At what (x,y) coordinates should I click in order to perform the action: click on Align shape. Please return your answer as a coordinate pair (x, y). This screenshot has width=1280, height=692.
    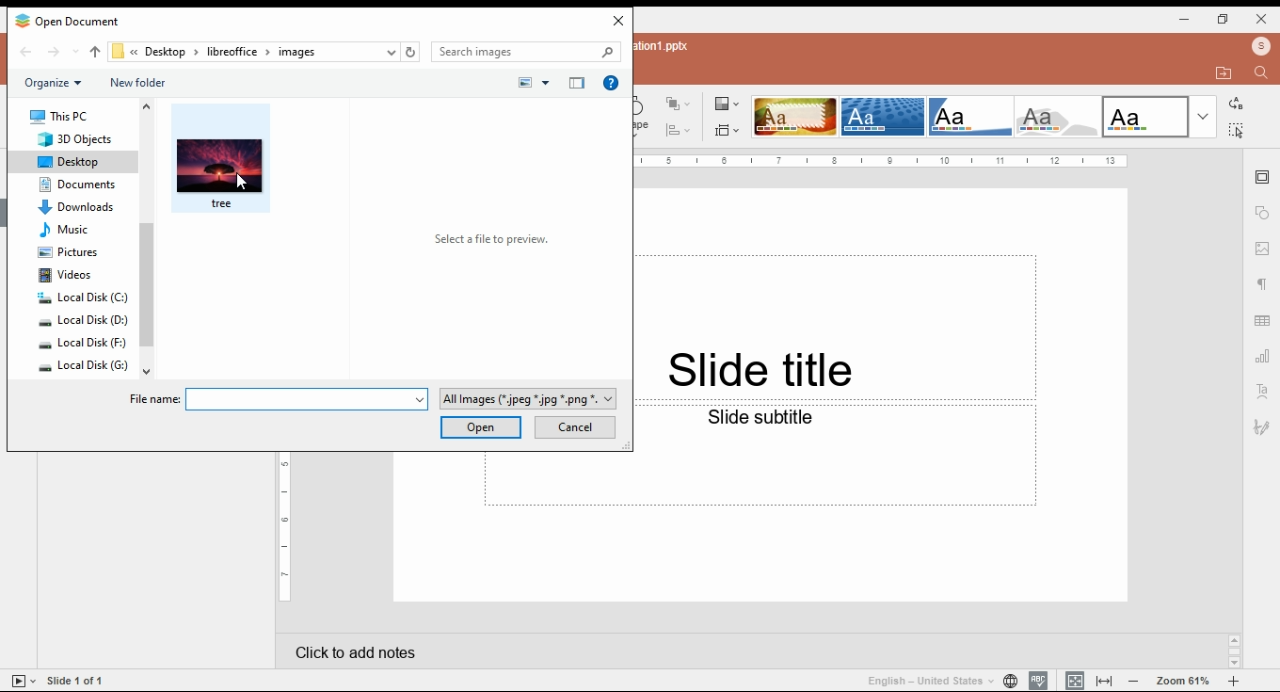
    Looking at the image, I should click on (674, 130).